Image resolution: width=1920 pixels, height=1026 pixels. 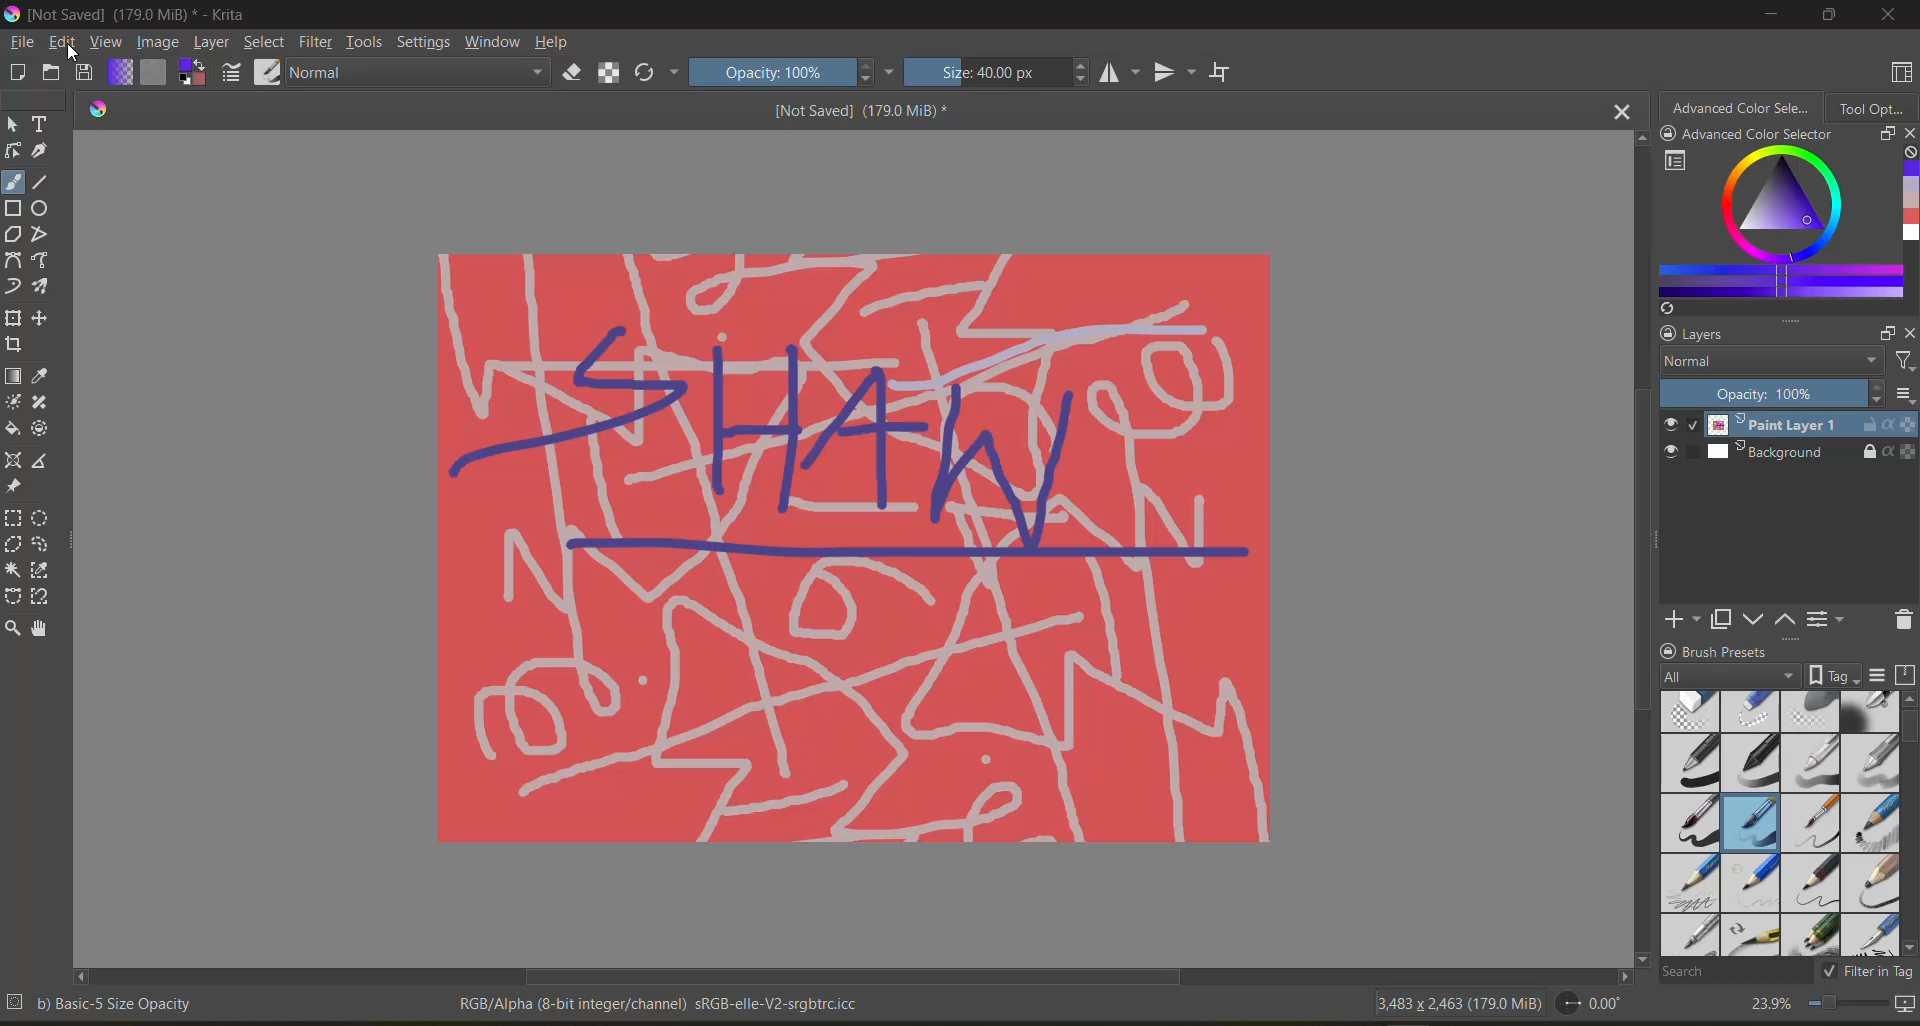 What do you see at coordinates (127, 13) in the screenshot?
I see `[Not Saved] (179.0 MiB) * - Krita` at bounding box center [127, 13].